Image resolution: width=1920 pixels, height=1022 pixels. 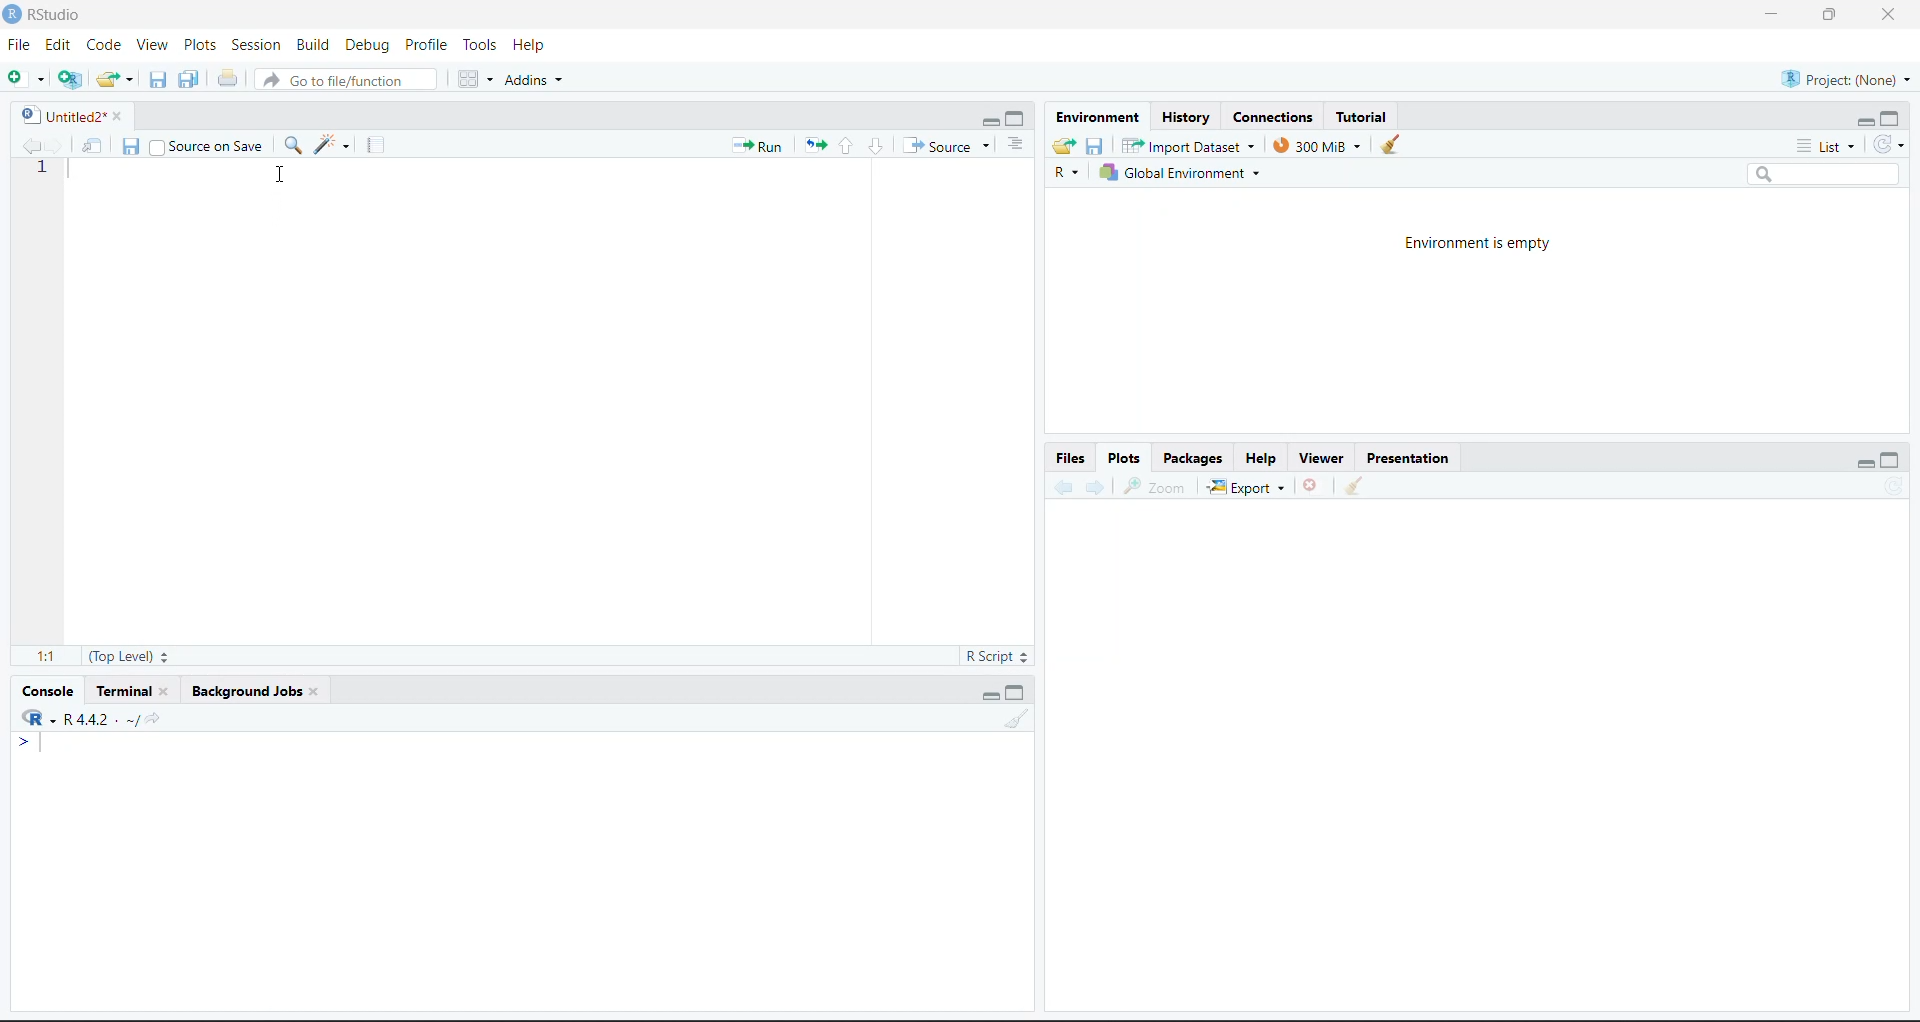 What do you see at coordinates (843, 148) in the screenshot?
I see `go to next section/chunk` at bounding box center [843, 148].